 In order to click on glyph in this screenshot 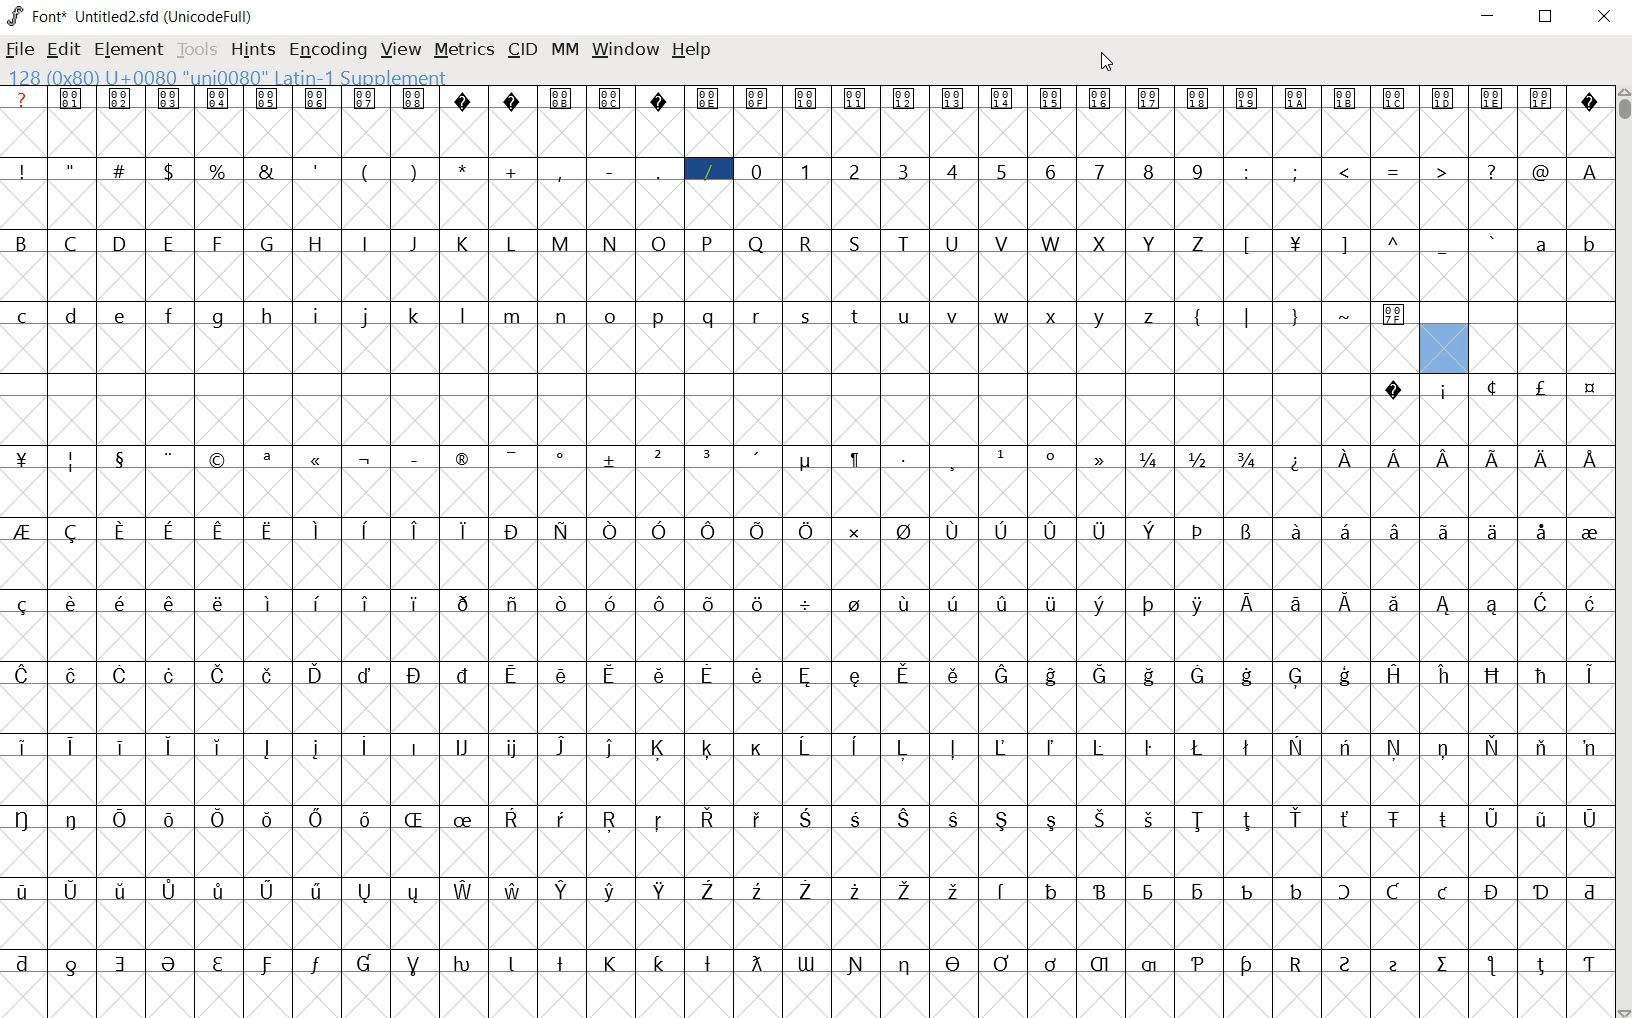, I will do `click(316, 244)`.